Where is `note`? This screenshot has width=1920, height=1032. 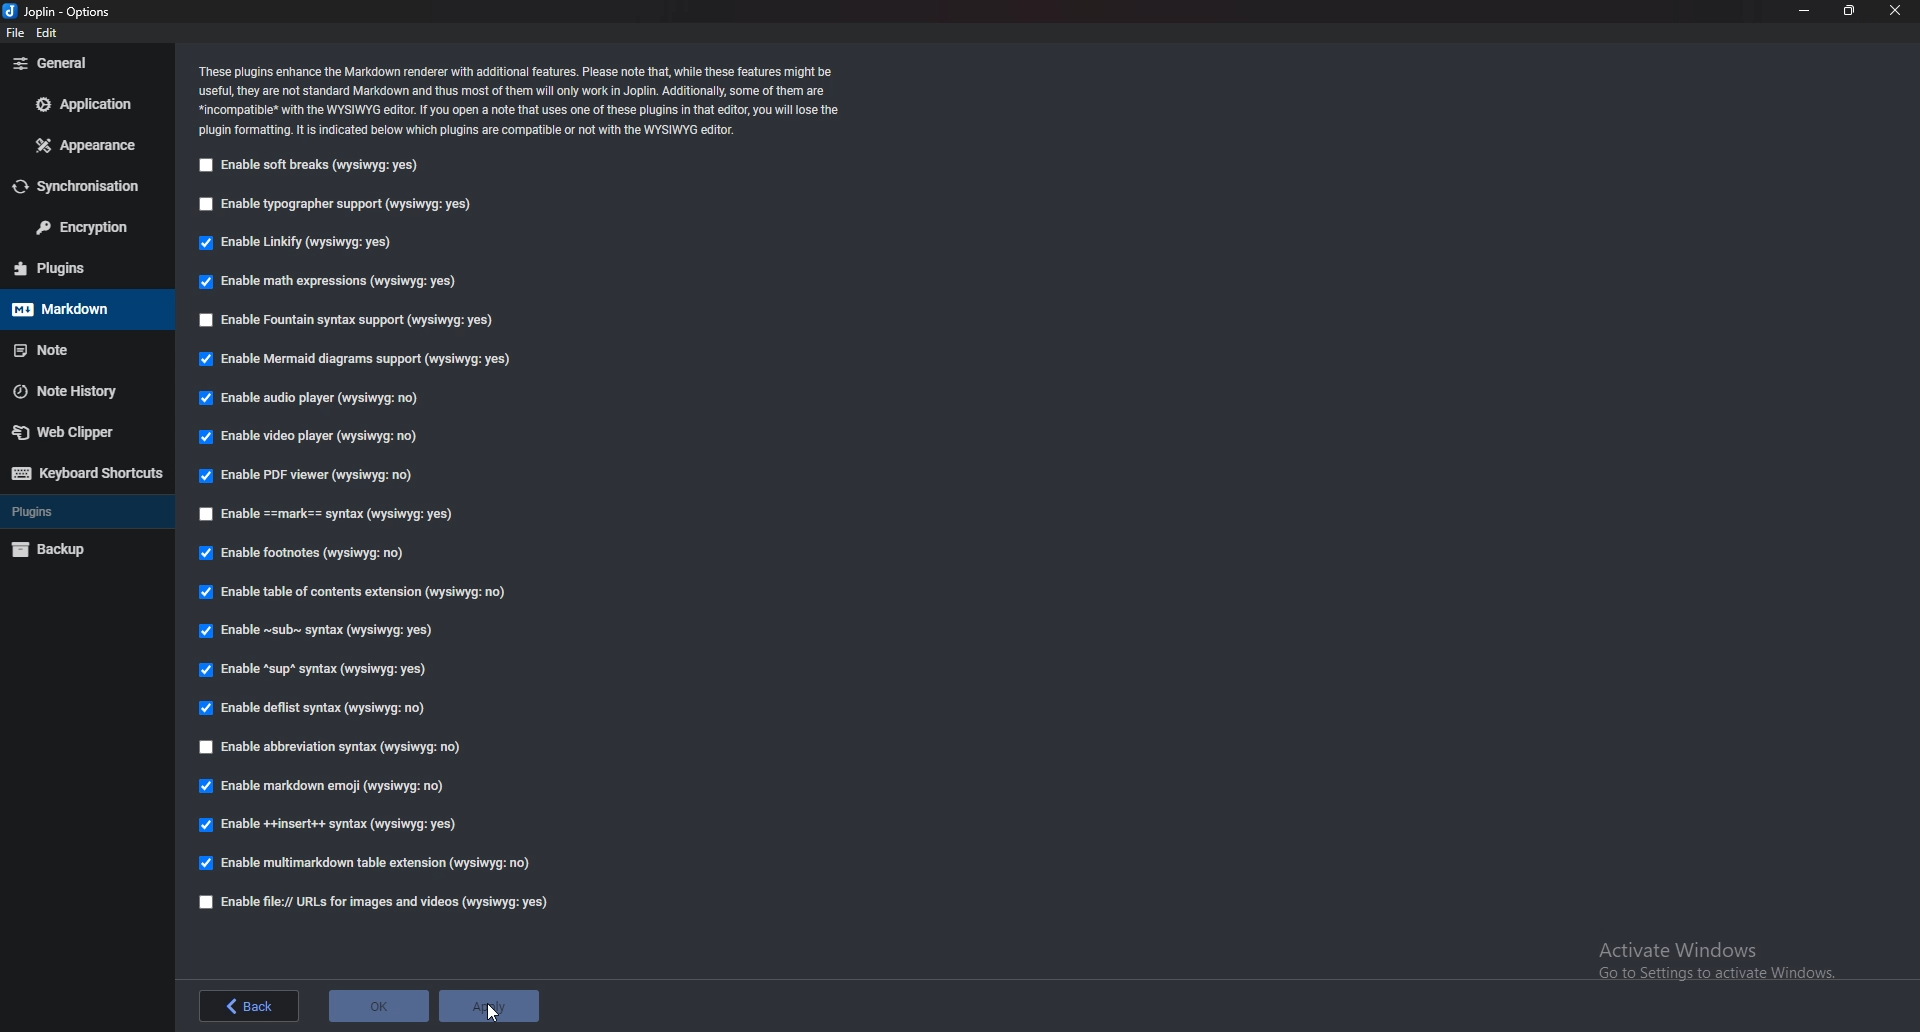
note is located at coordinates (77, 347).